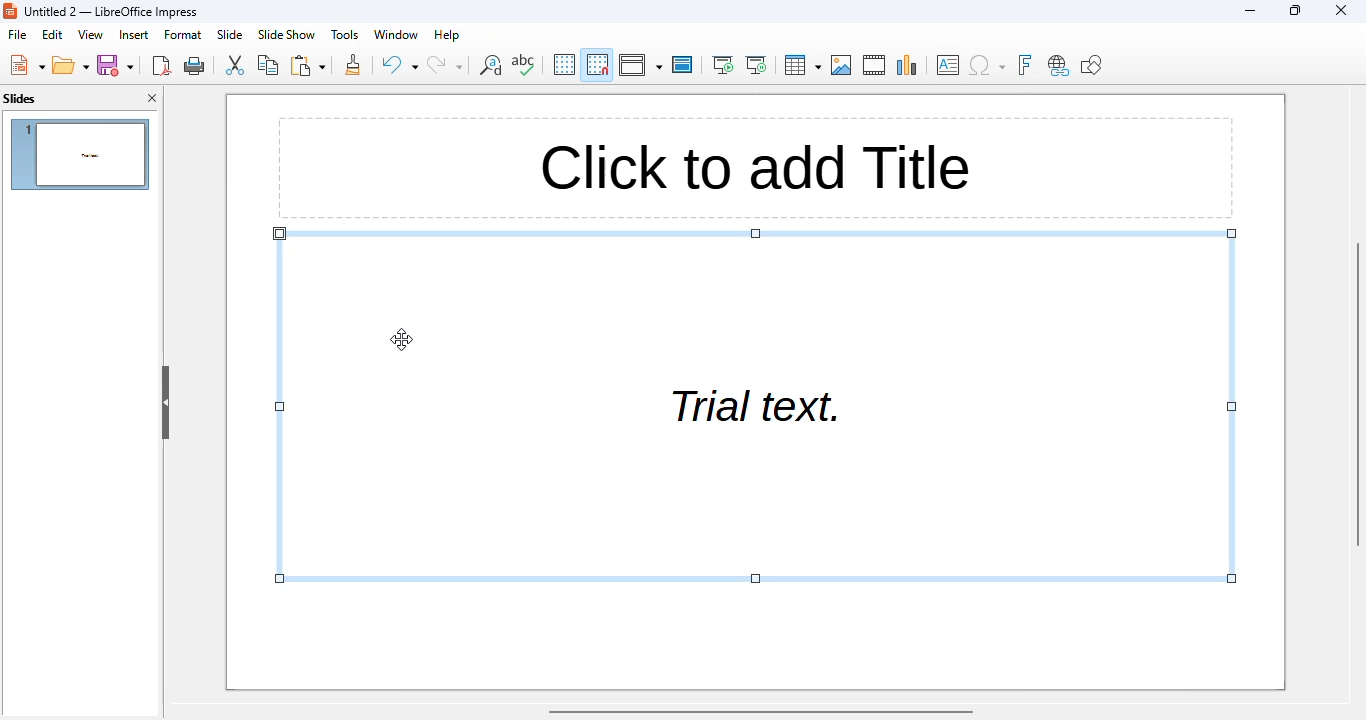 This screenshot has width=1366, height=720. Describe the element at coordinates (398, 35) in the screenshot. I see `window` at that location.